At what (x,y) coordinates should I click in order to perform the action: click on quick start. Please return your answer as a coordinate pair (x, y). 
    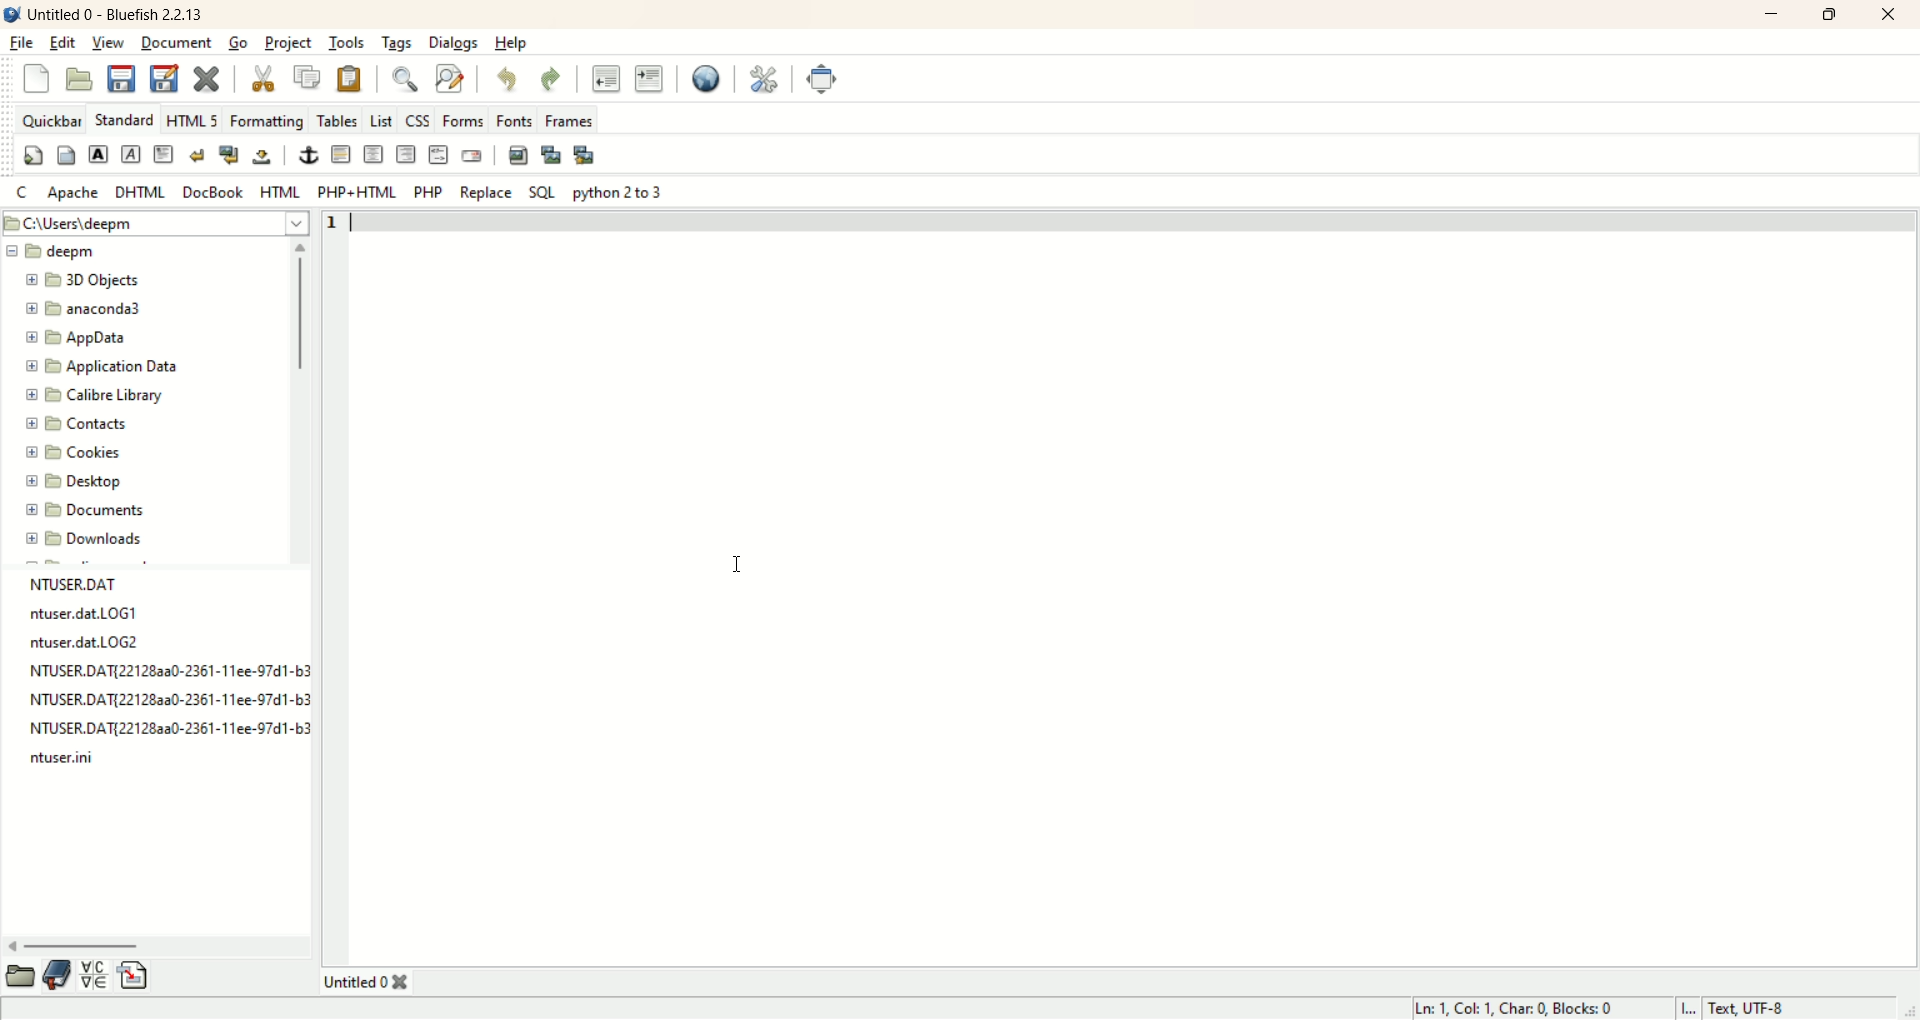
    Looking at the image, I should click on (32, 155).